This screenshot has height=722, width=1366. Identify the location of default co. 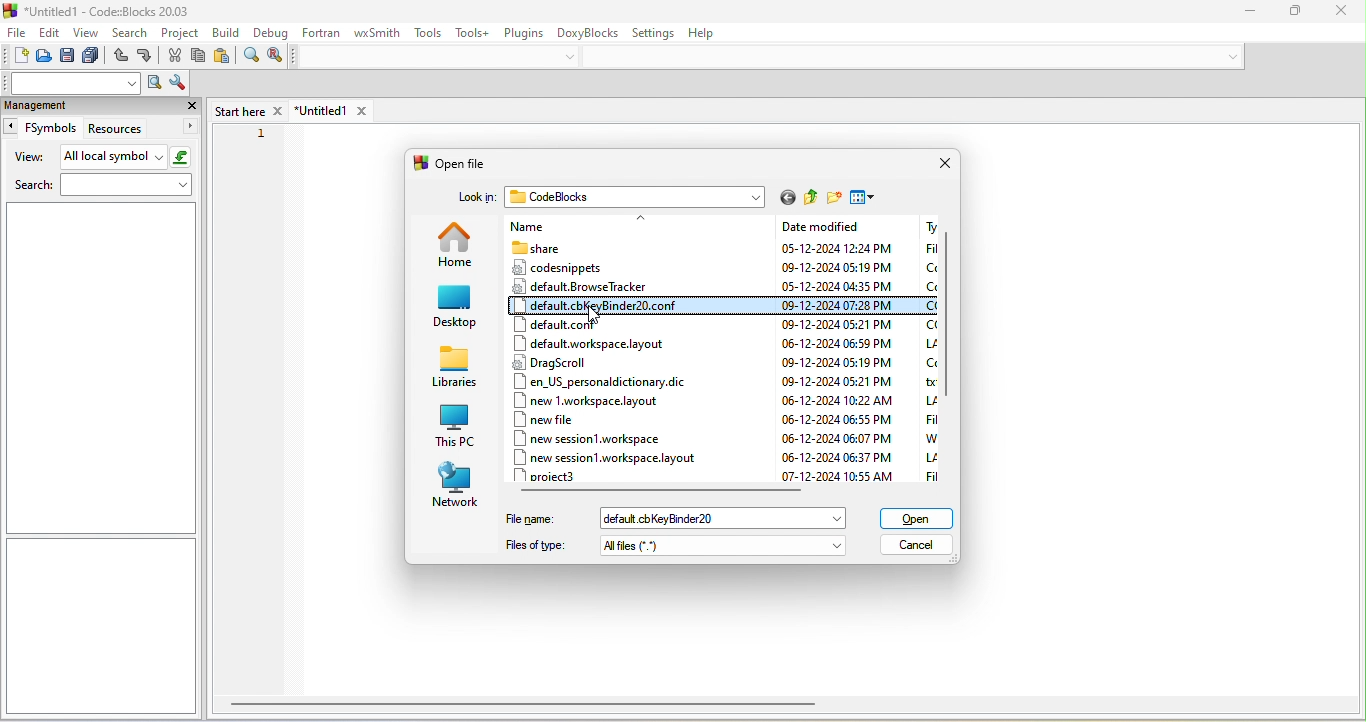
(593, 325).